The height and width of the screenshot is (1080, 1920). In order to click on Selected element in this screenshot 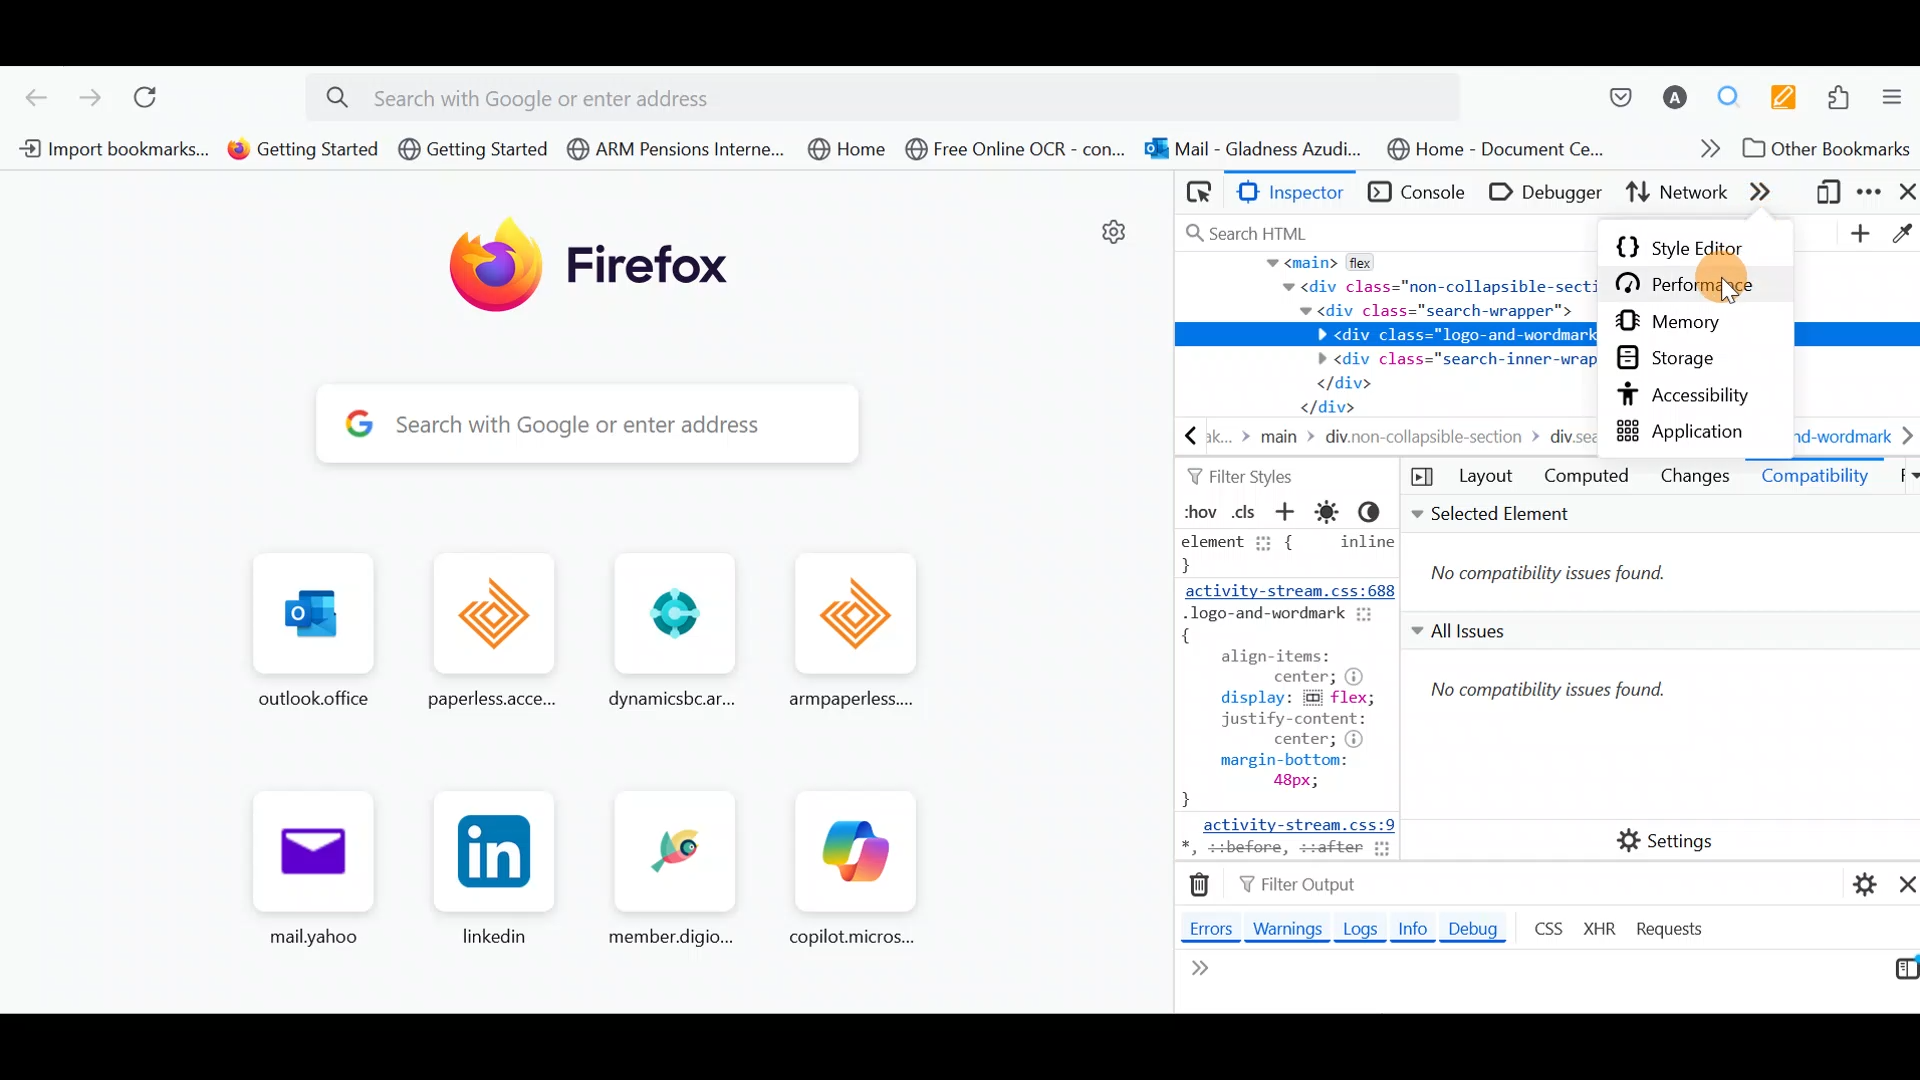, I will do `click(1659, 557)`.